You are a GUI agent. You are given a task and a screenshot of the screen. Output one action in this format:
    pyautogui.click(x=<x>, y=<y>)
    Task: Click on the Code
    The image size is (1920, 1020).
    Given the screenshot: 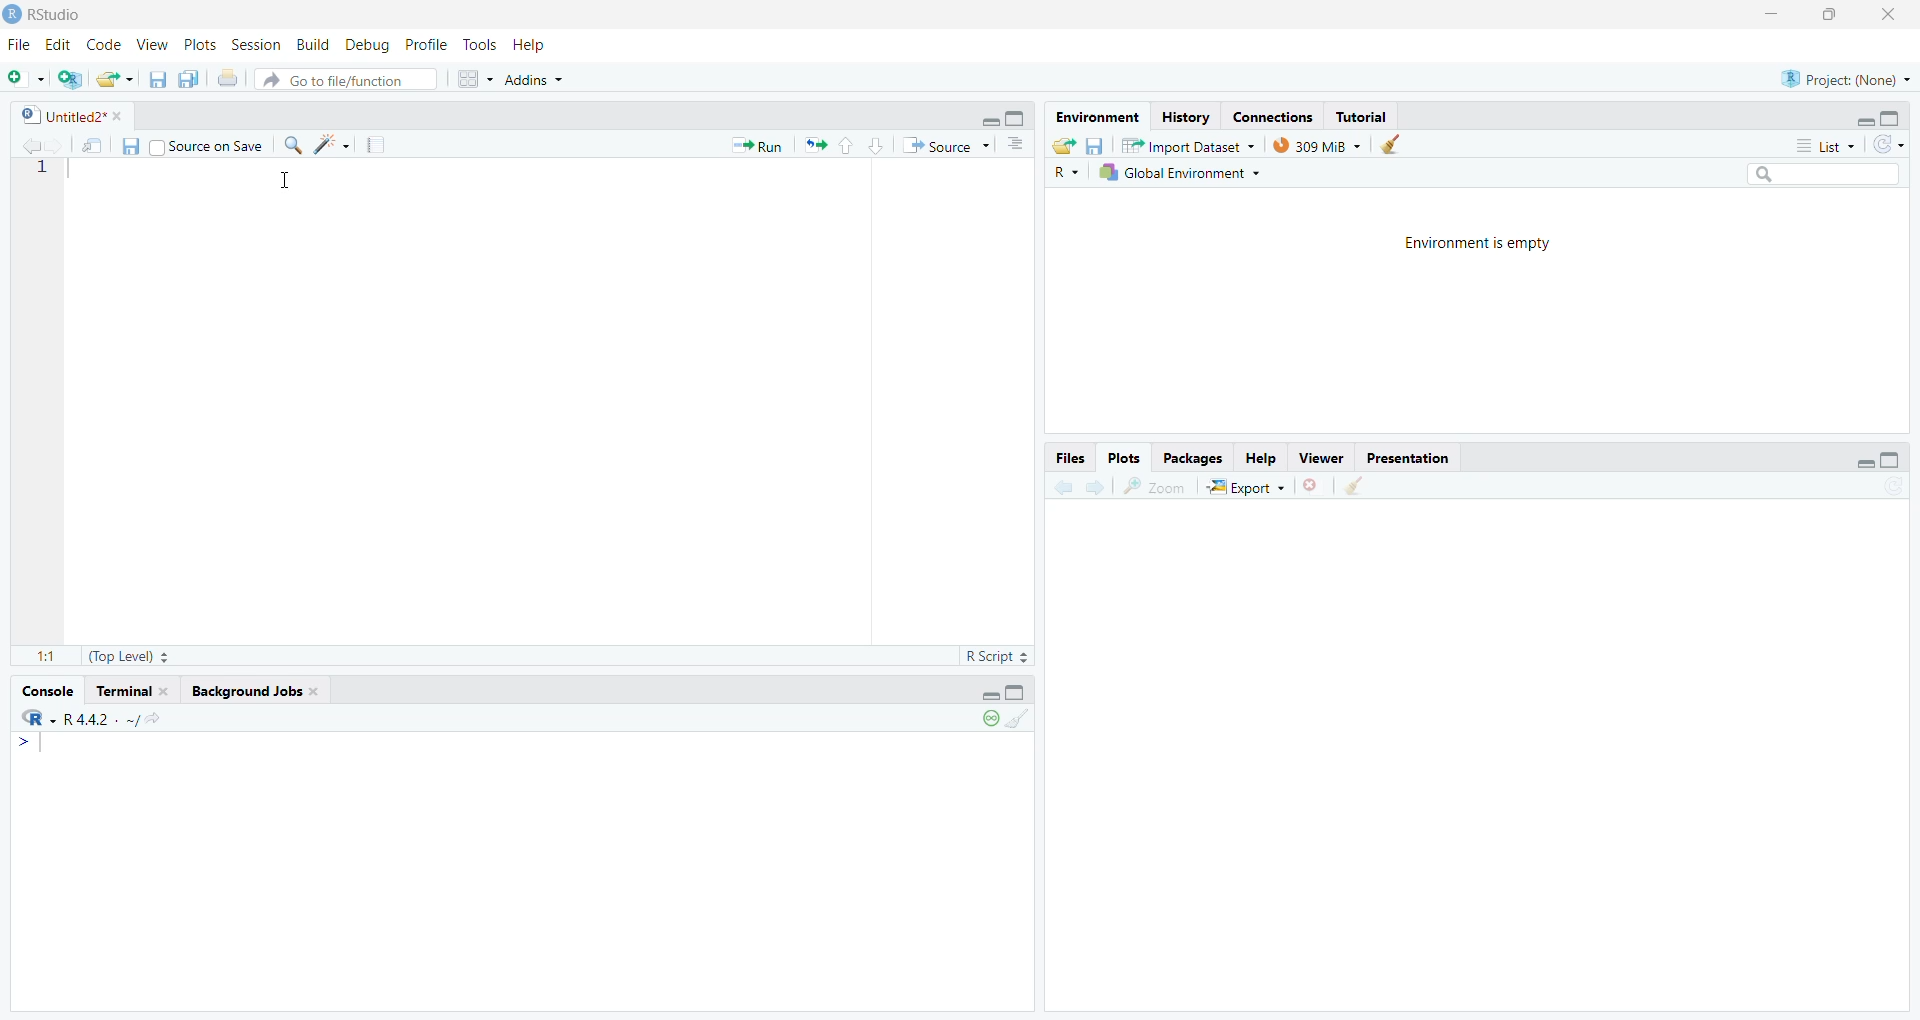 What is the action you would take?
    pyautogui.click(x=106, y=44)
    